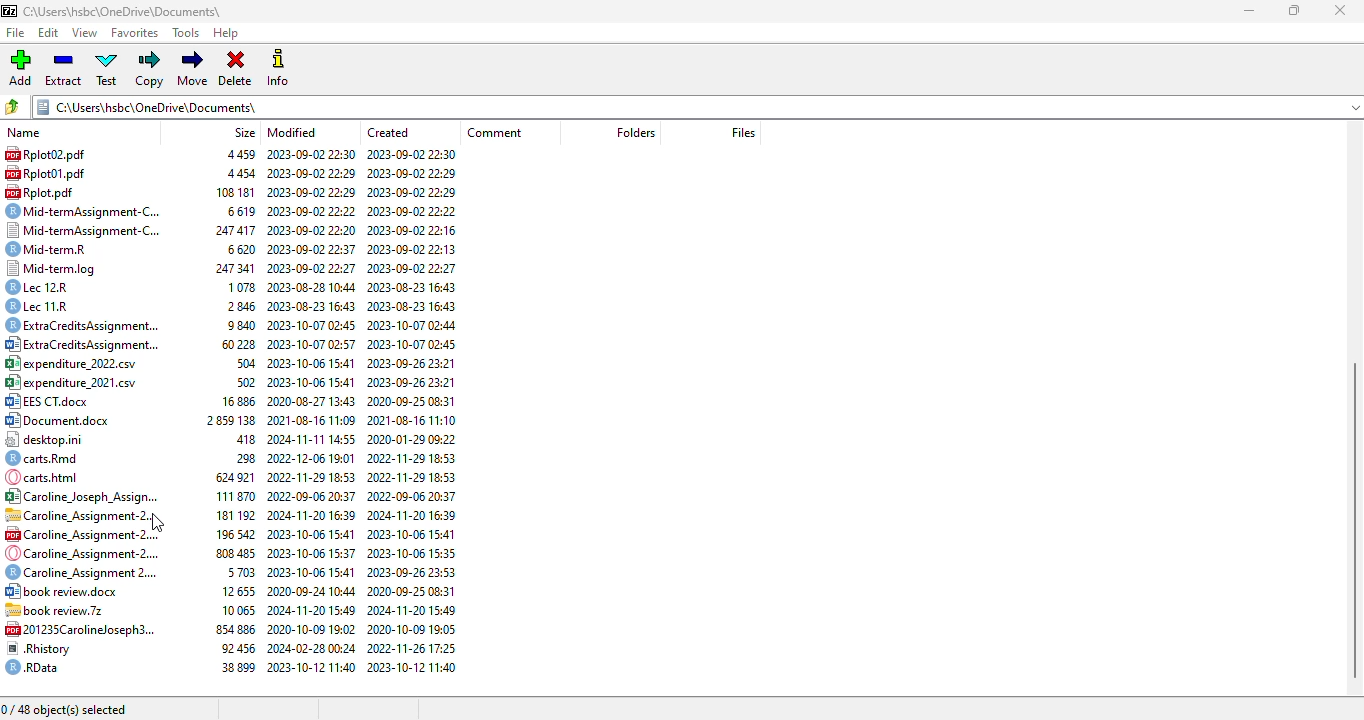 Image resolution: width=1364 pixels, height=720 pixels. I want to click on 2859138, so click(229, 422).